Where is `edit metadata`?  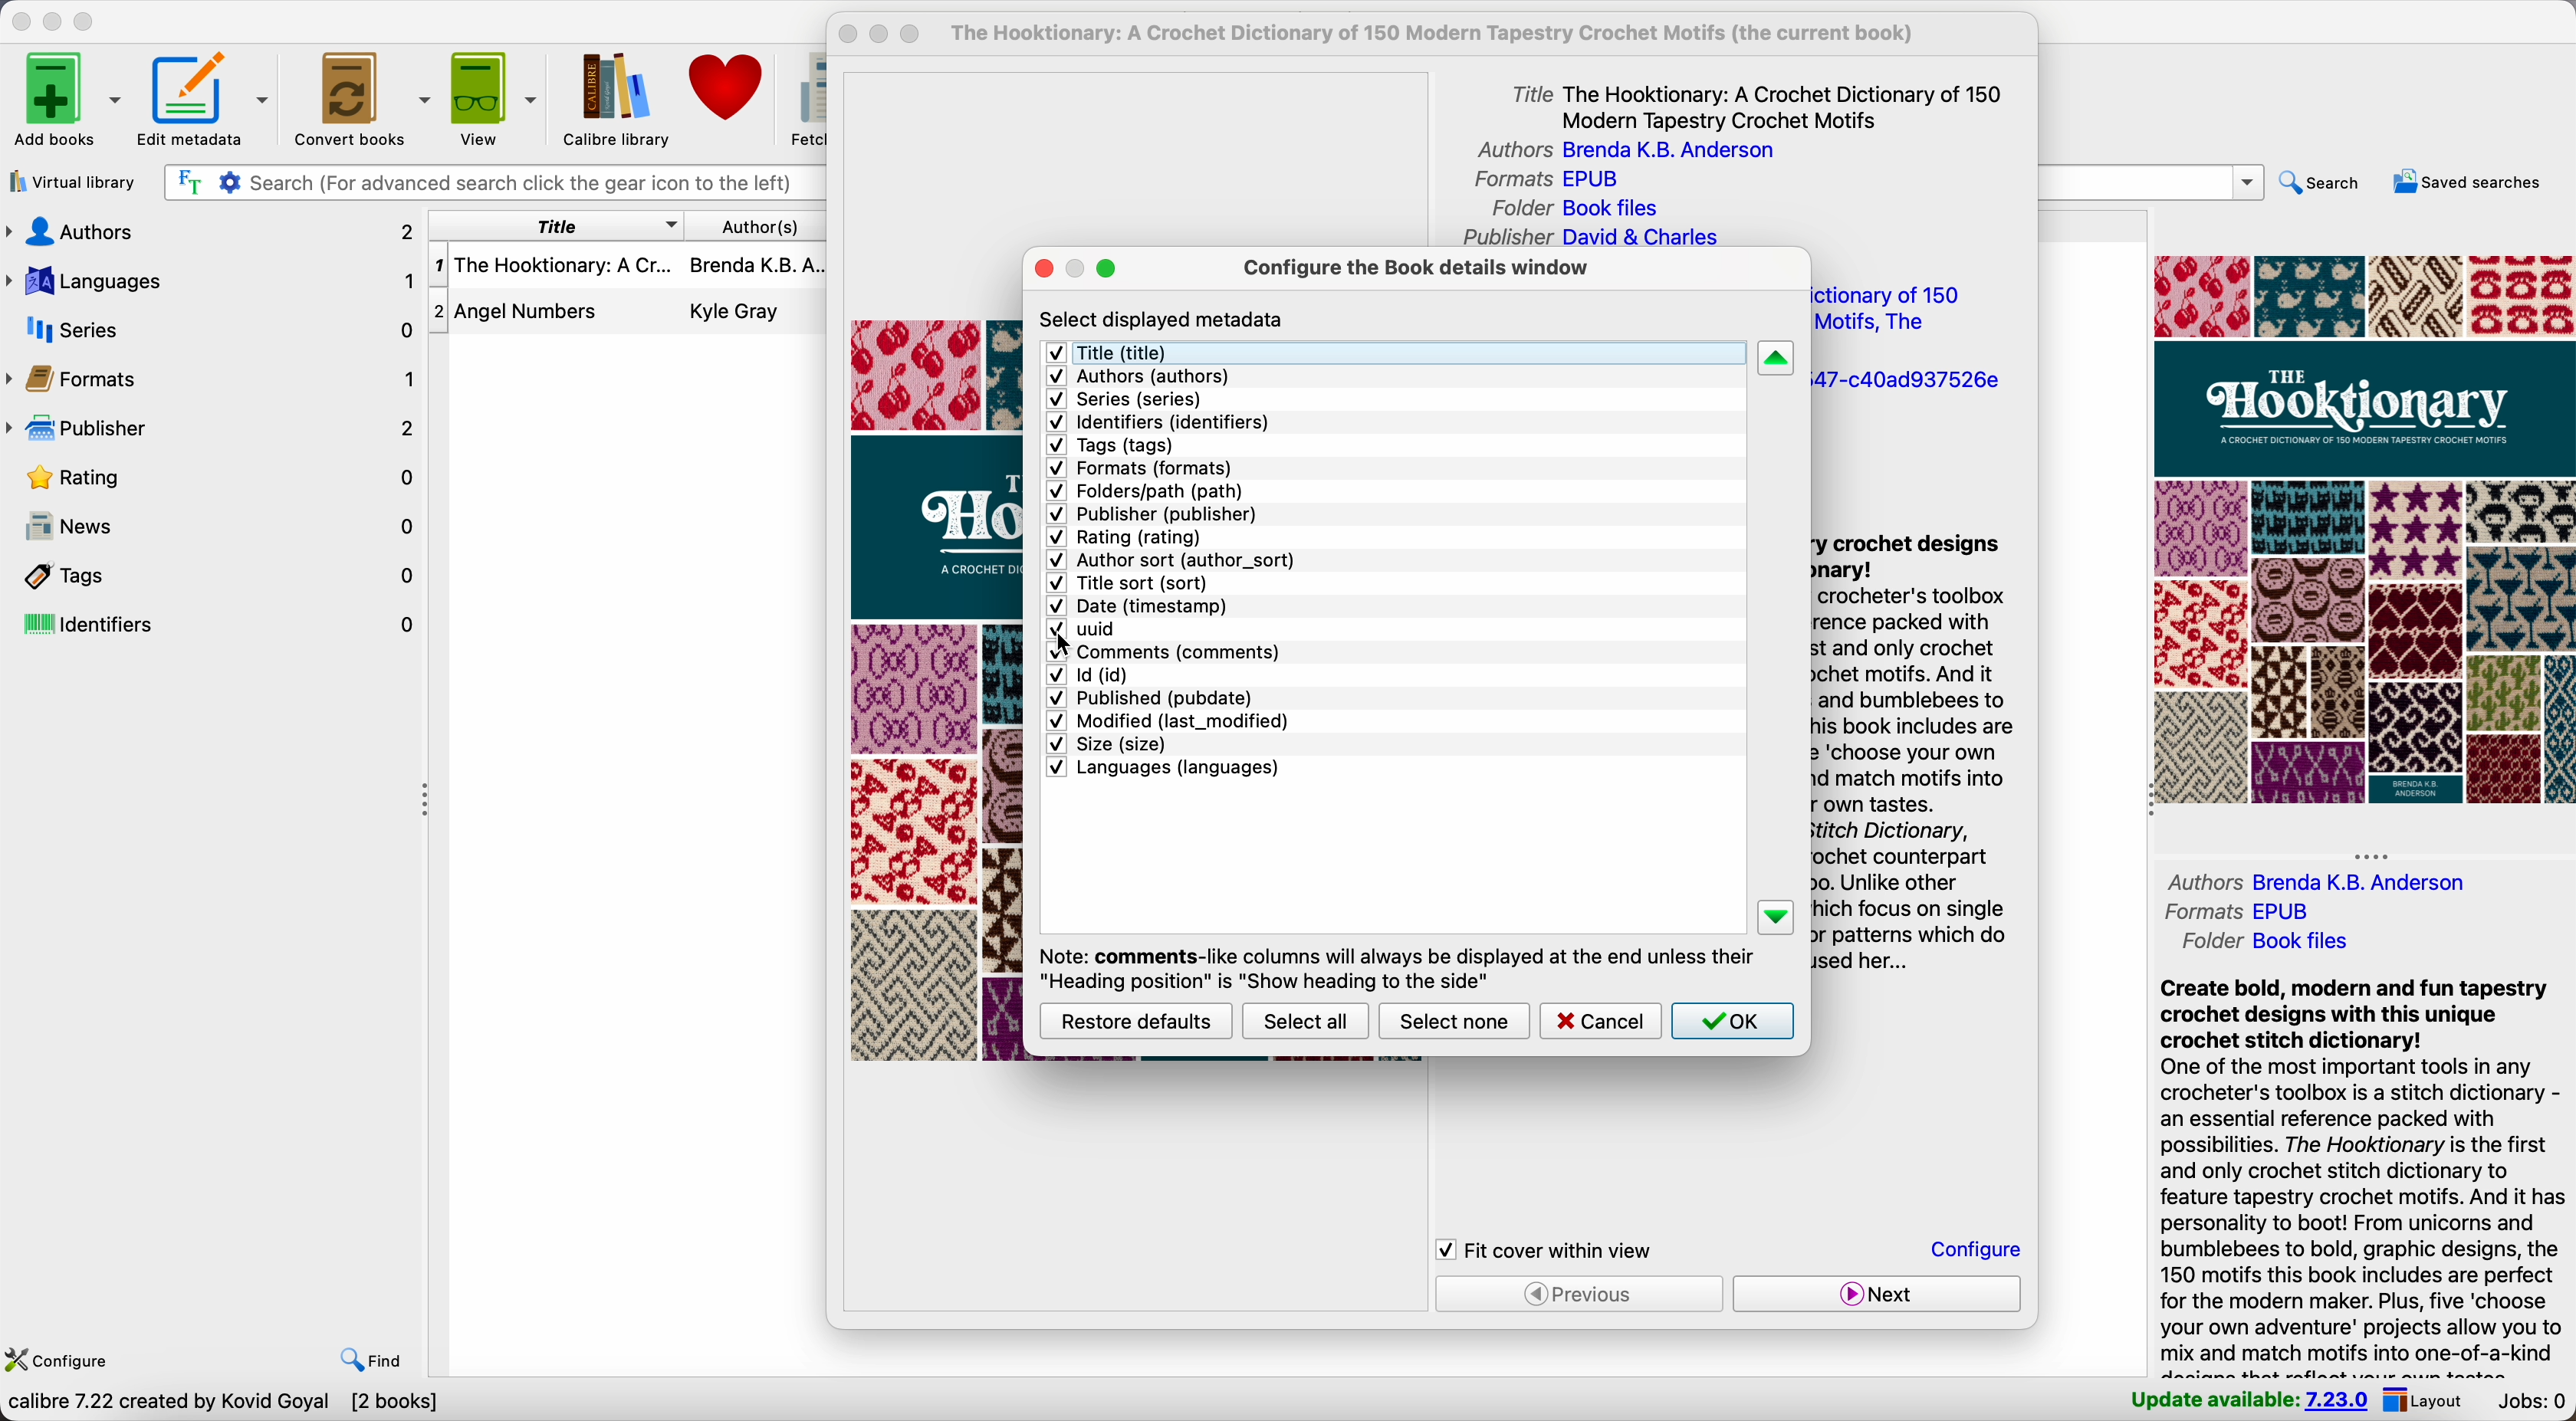 edit metadata is located at coordinates (206, 101).